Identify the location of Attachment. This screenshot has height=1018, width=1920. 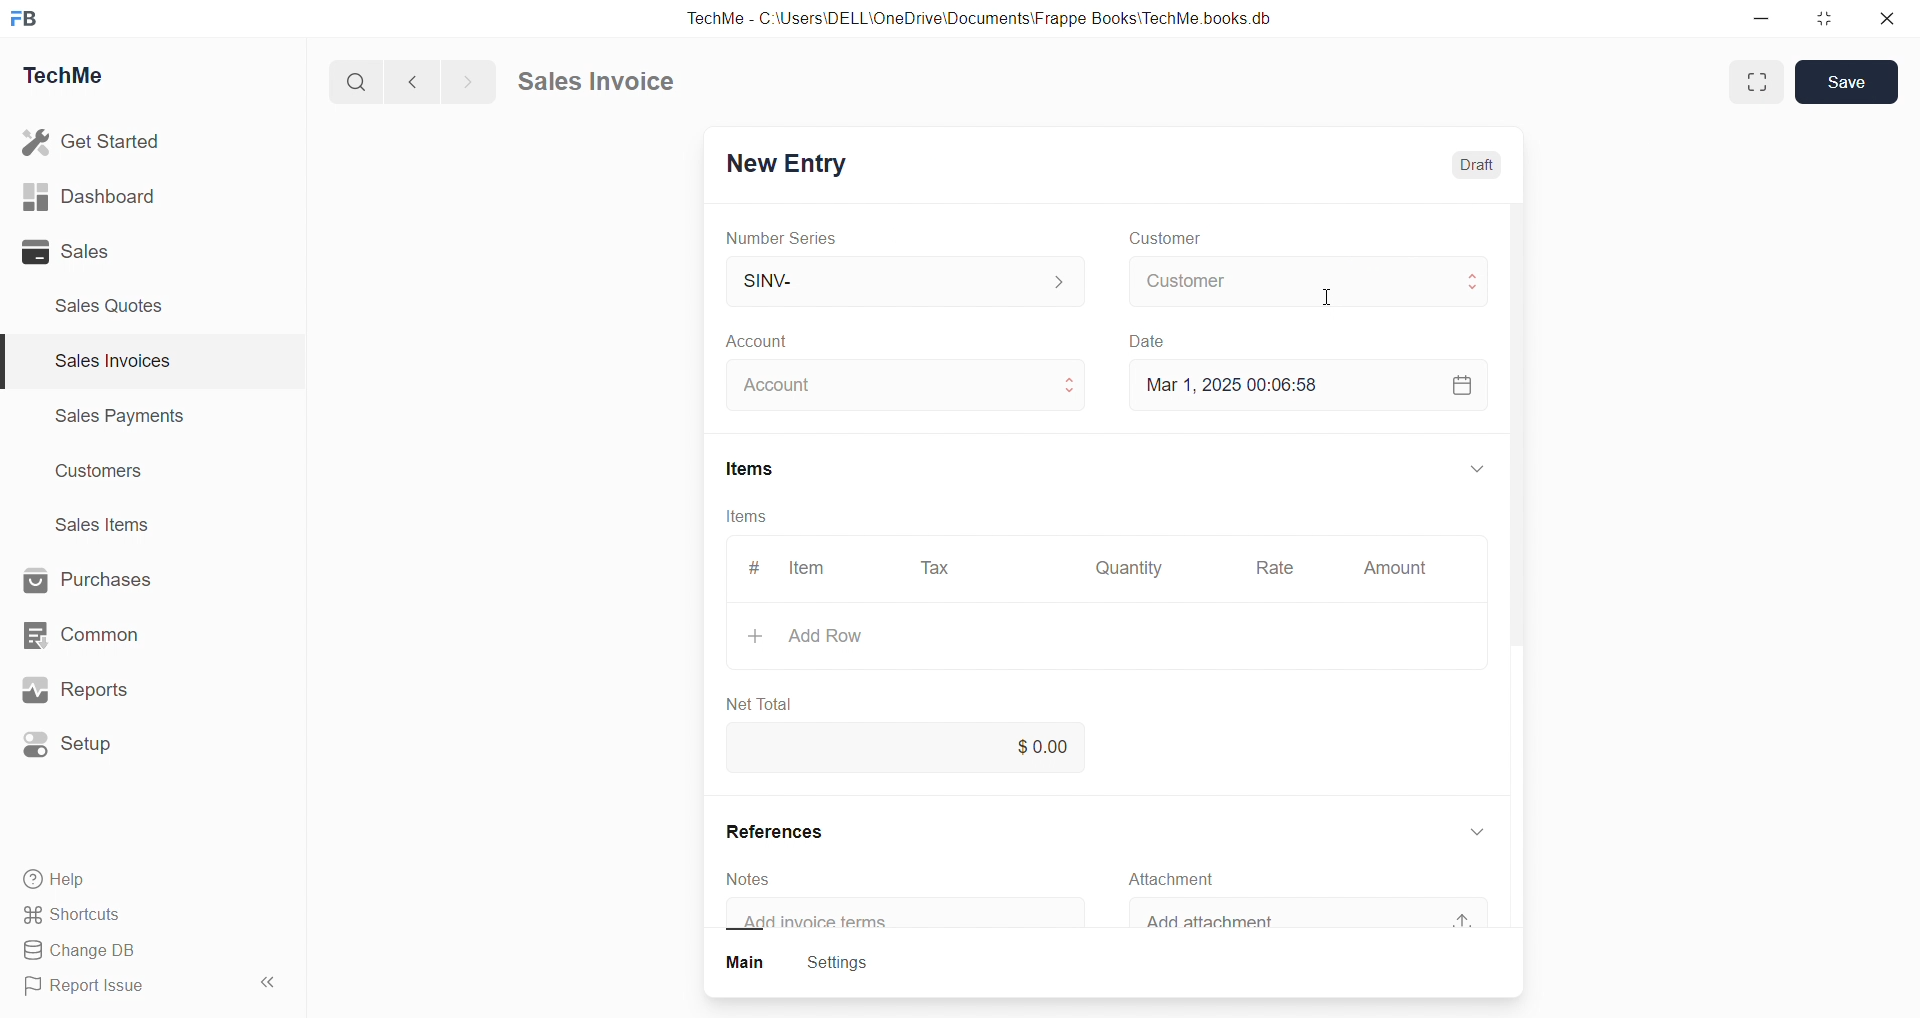
(1187, 879).